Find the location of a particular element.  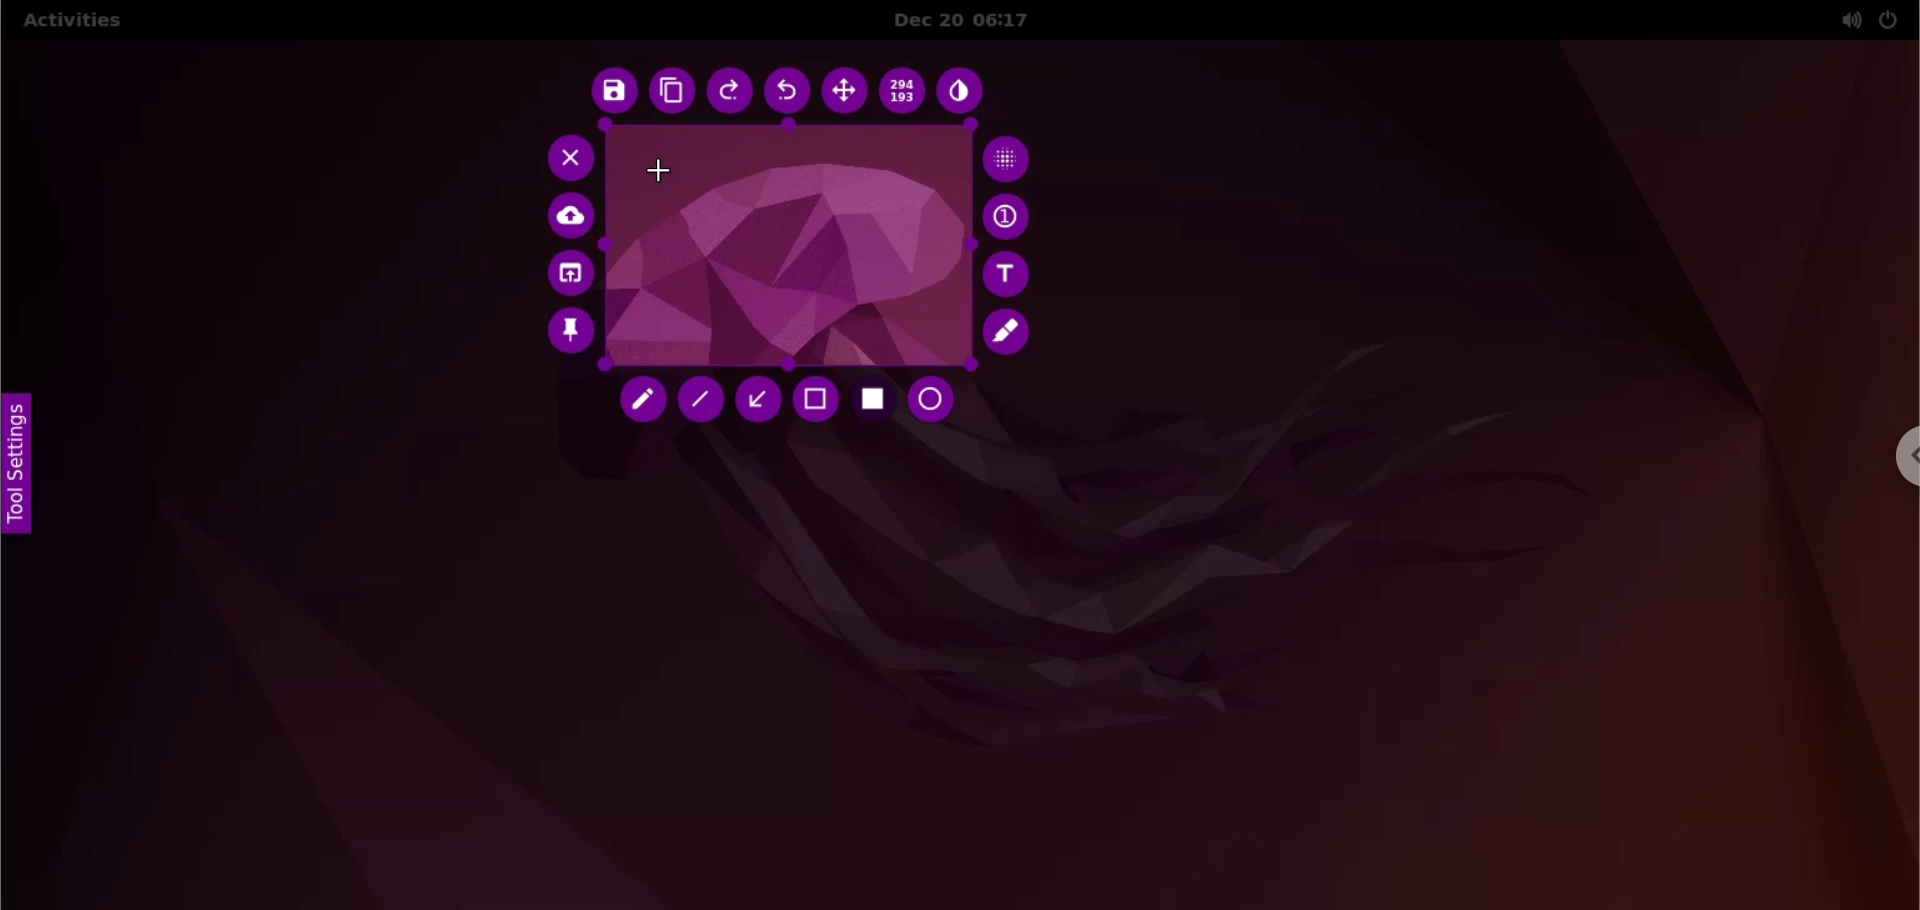

cancel capture is located at coordinates (565, 157).